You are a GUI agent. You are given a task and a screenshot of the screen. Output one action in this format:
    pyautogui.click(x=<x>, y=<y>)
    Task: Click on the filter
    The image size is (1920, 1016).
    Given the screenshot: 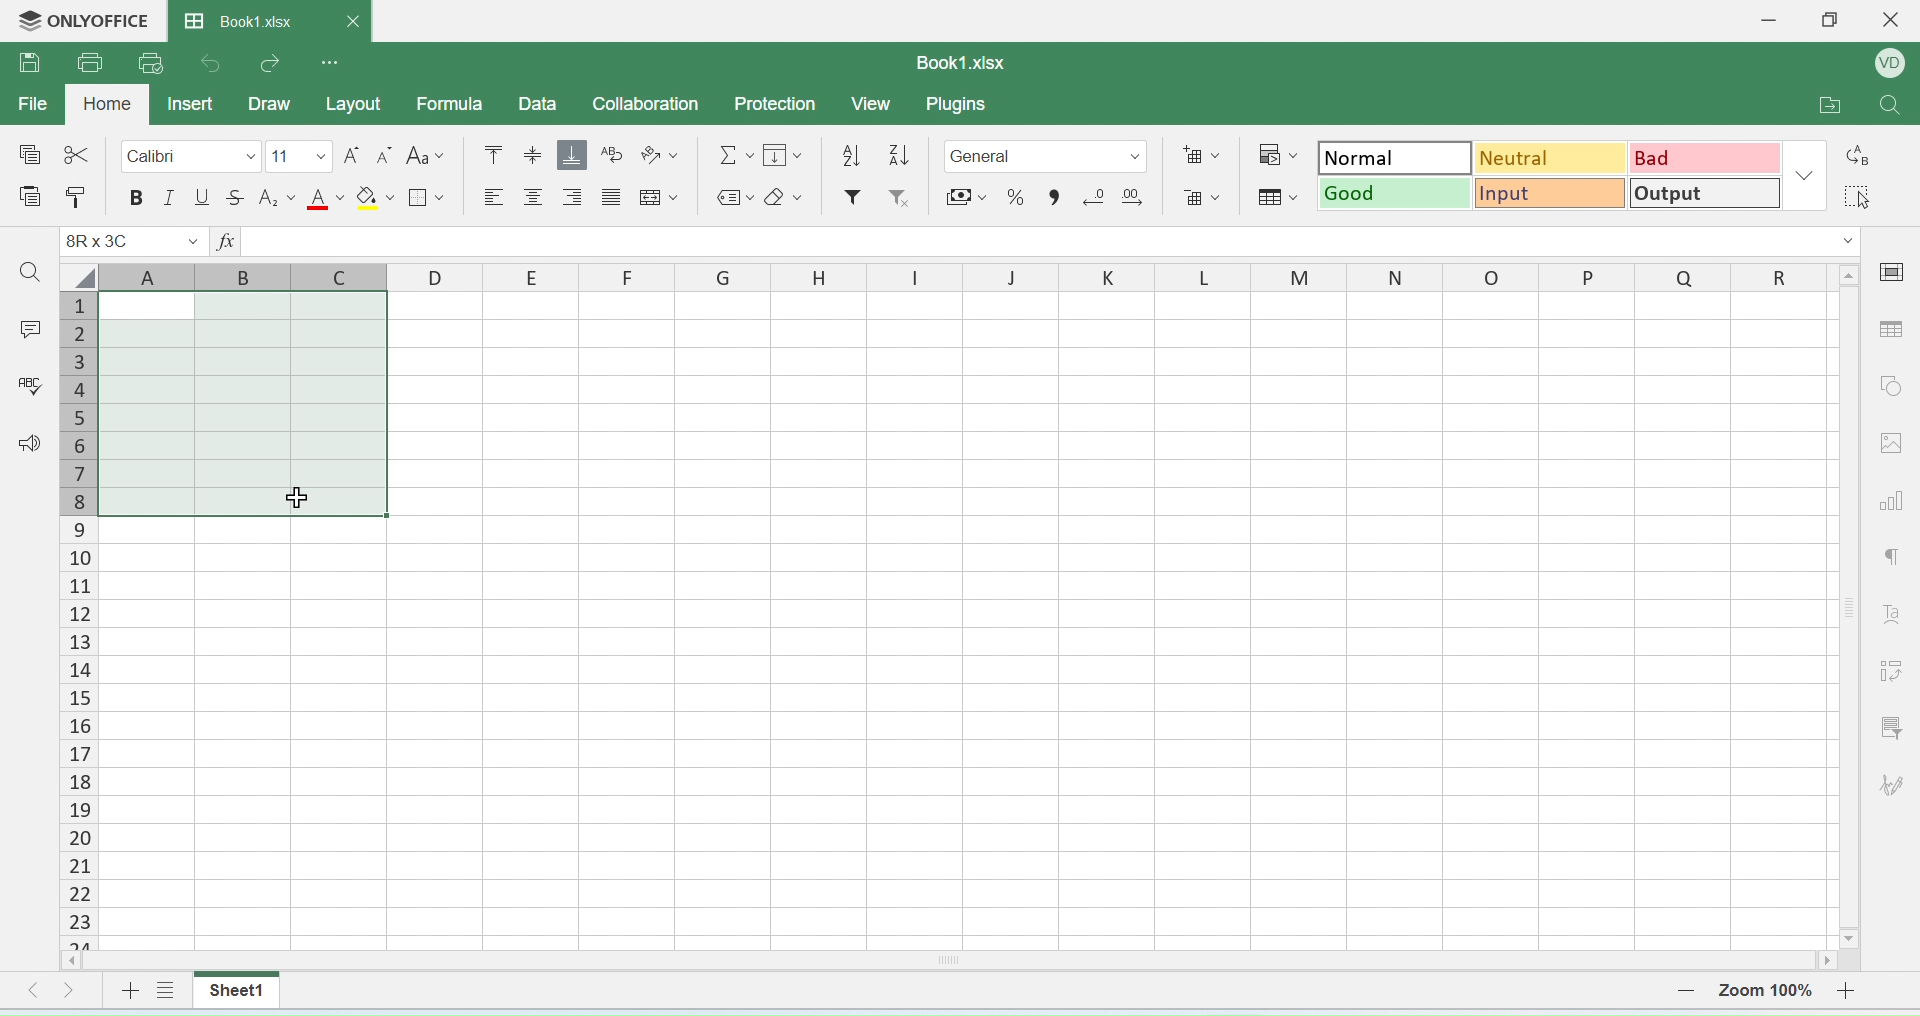 What is the action you would take?
    pyautogui.click(x=853, y=197)
    